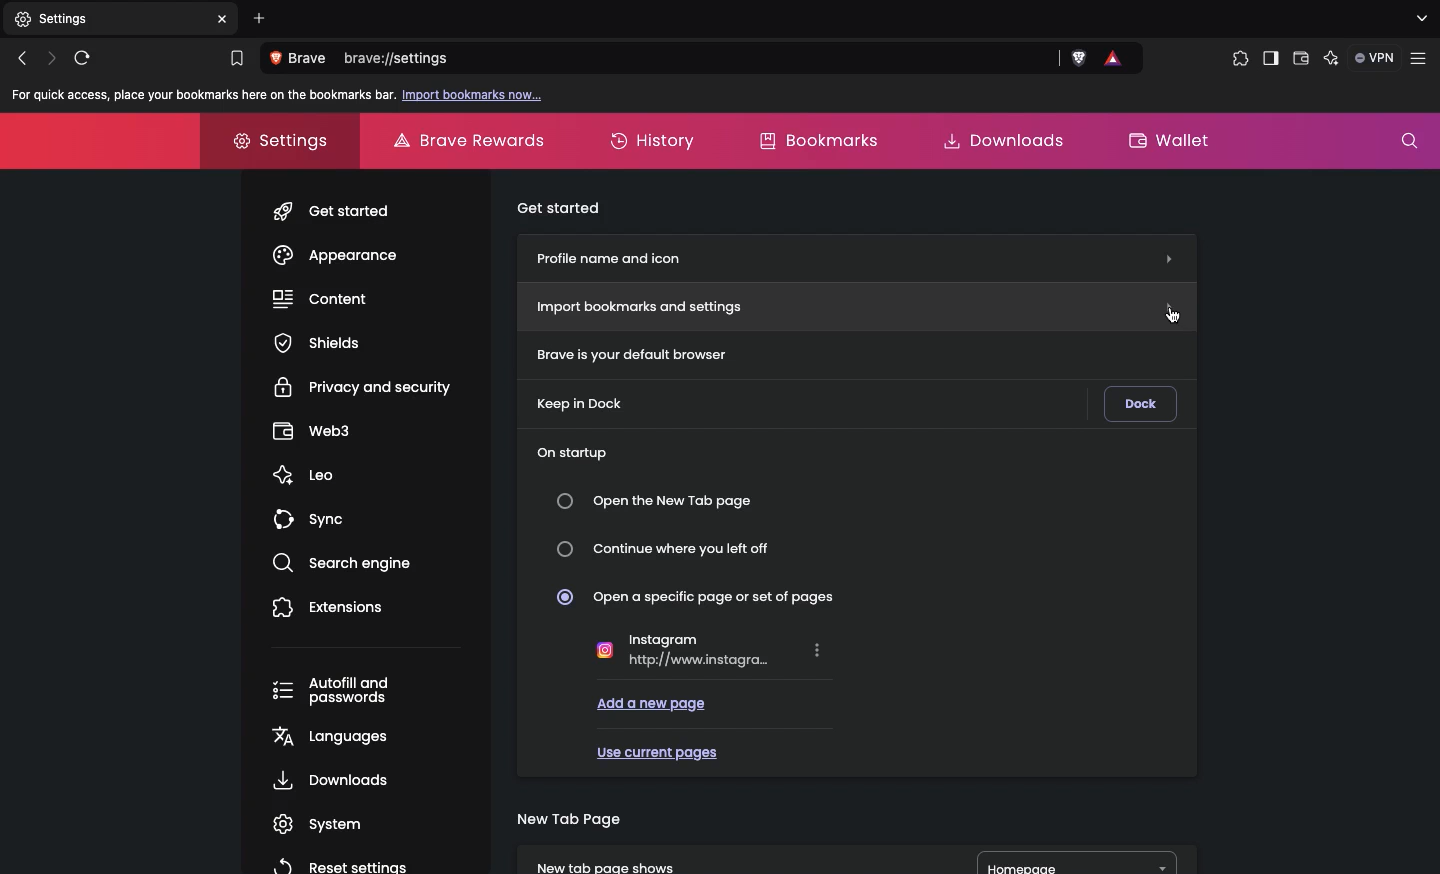 Image resolution: width=1440 pixels, height=874 pixels. Describe the element at coordinates (854, 255) in the screenshot. I see `Profile name and icon` at that location.